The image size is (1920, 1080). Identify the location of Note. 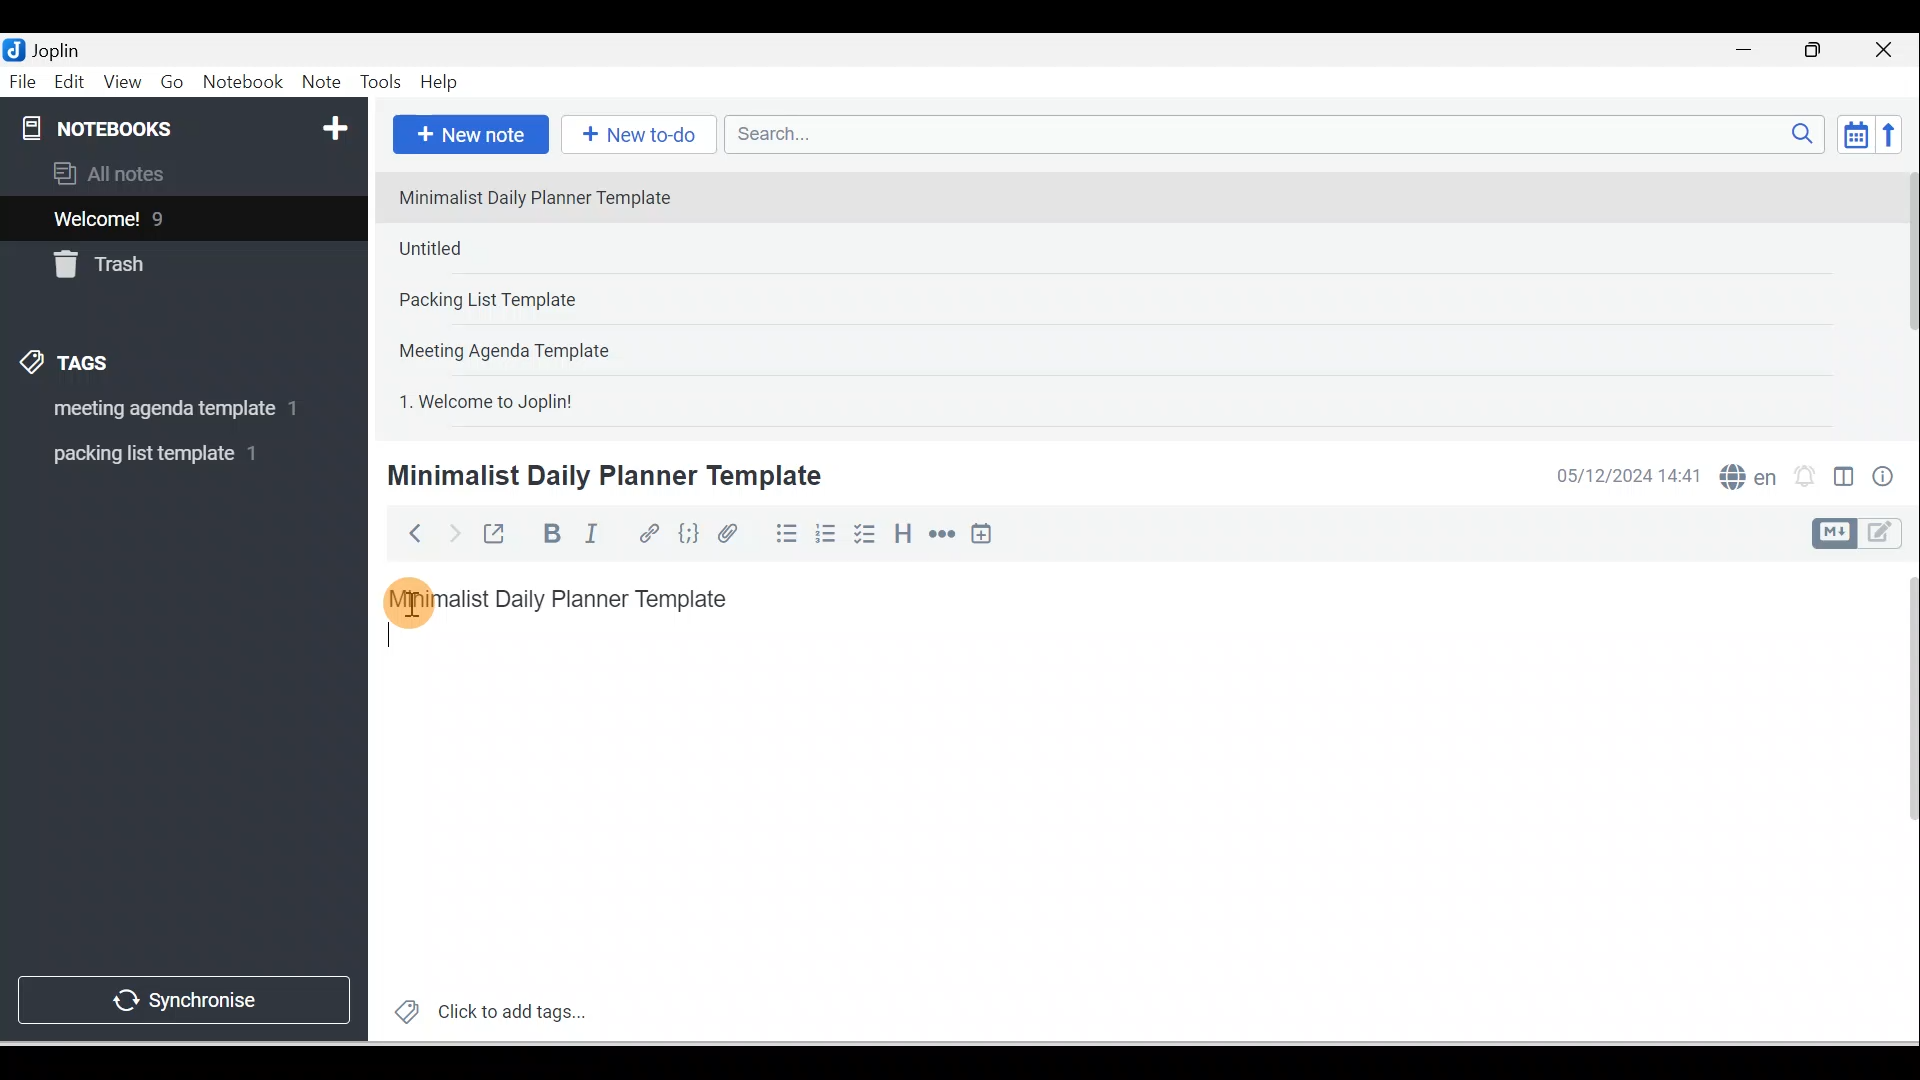
(319, 83).